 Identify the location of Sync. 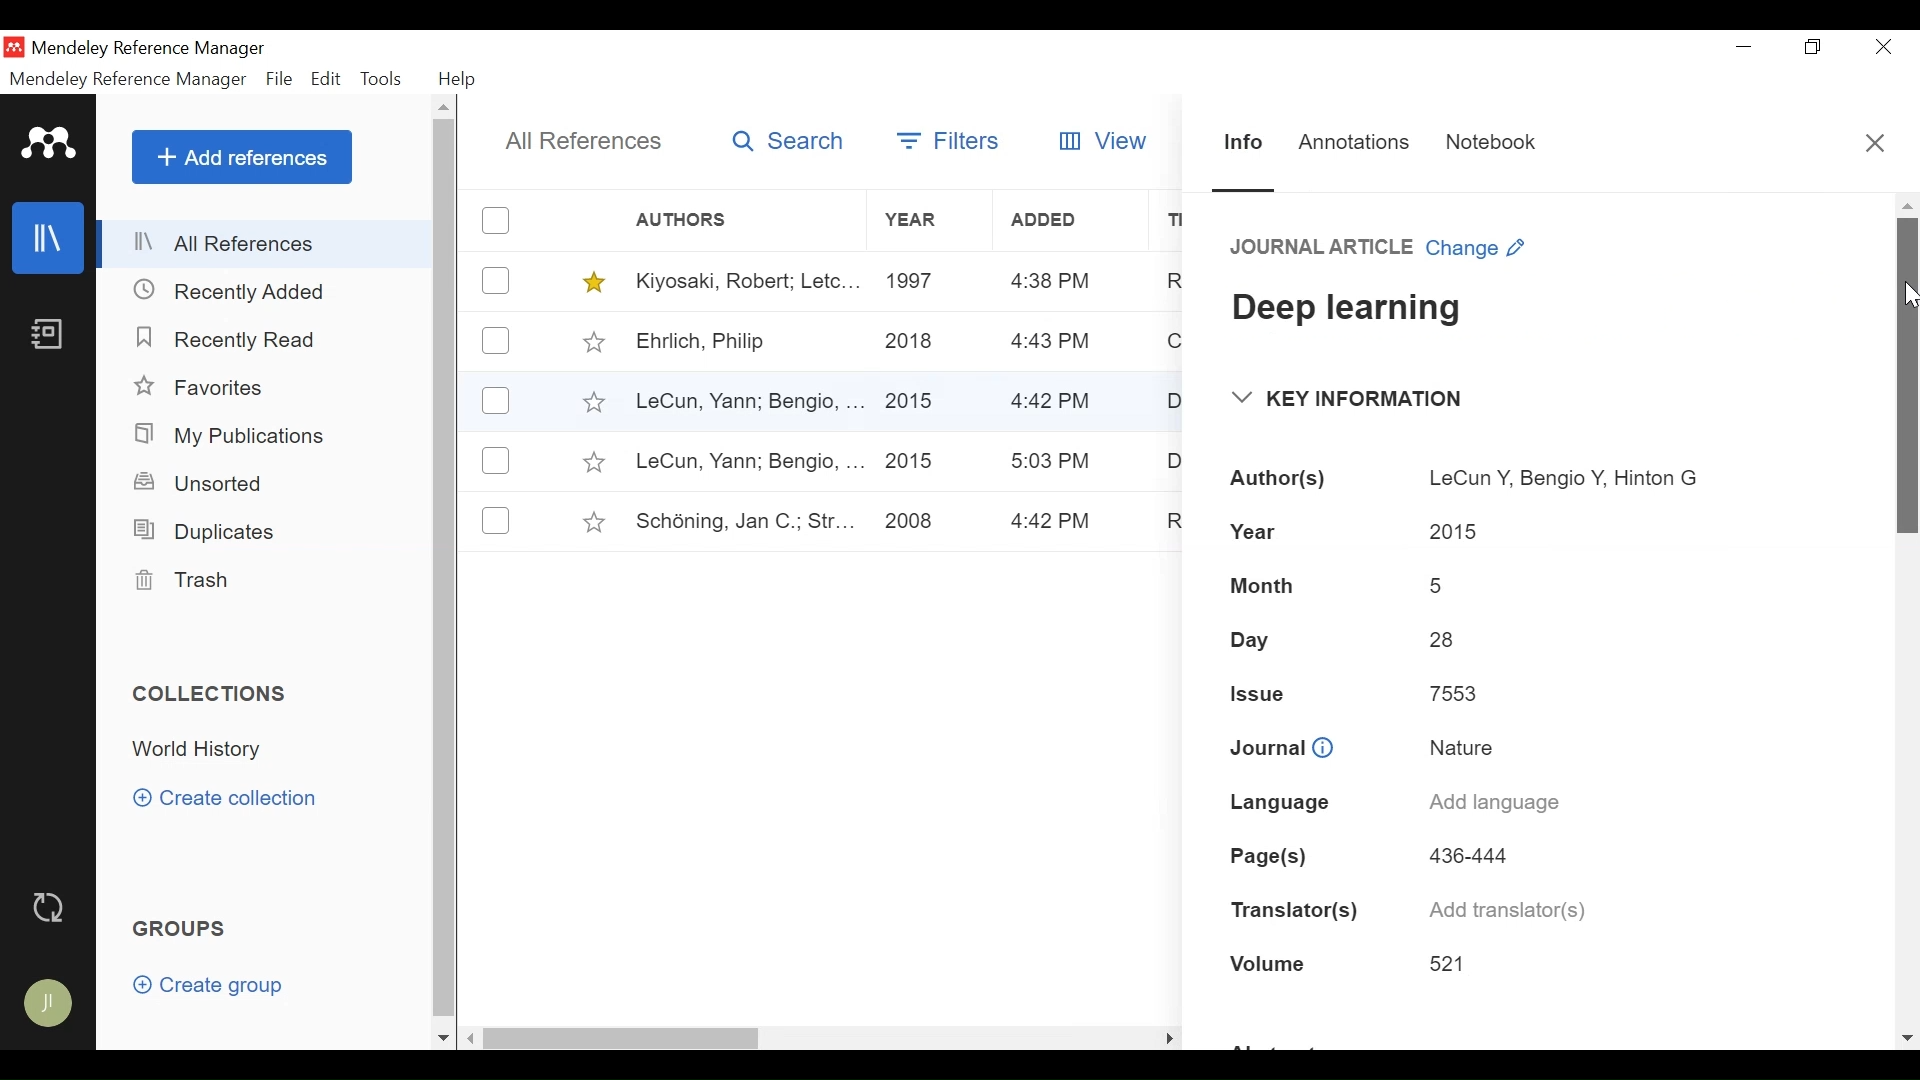
(53, 909).